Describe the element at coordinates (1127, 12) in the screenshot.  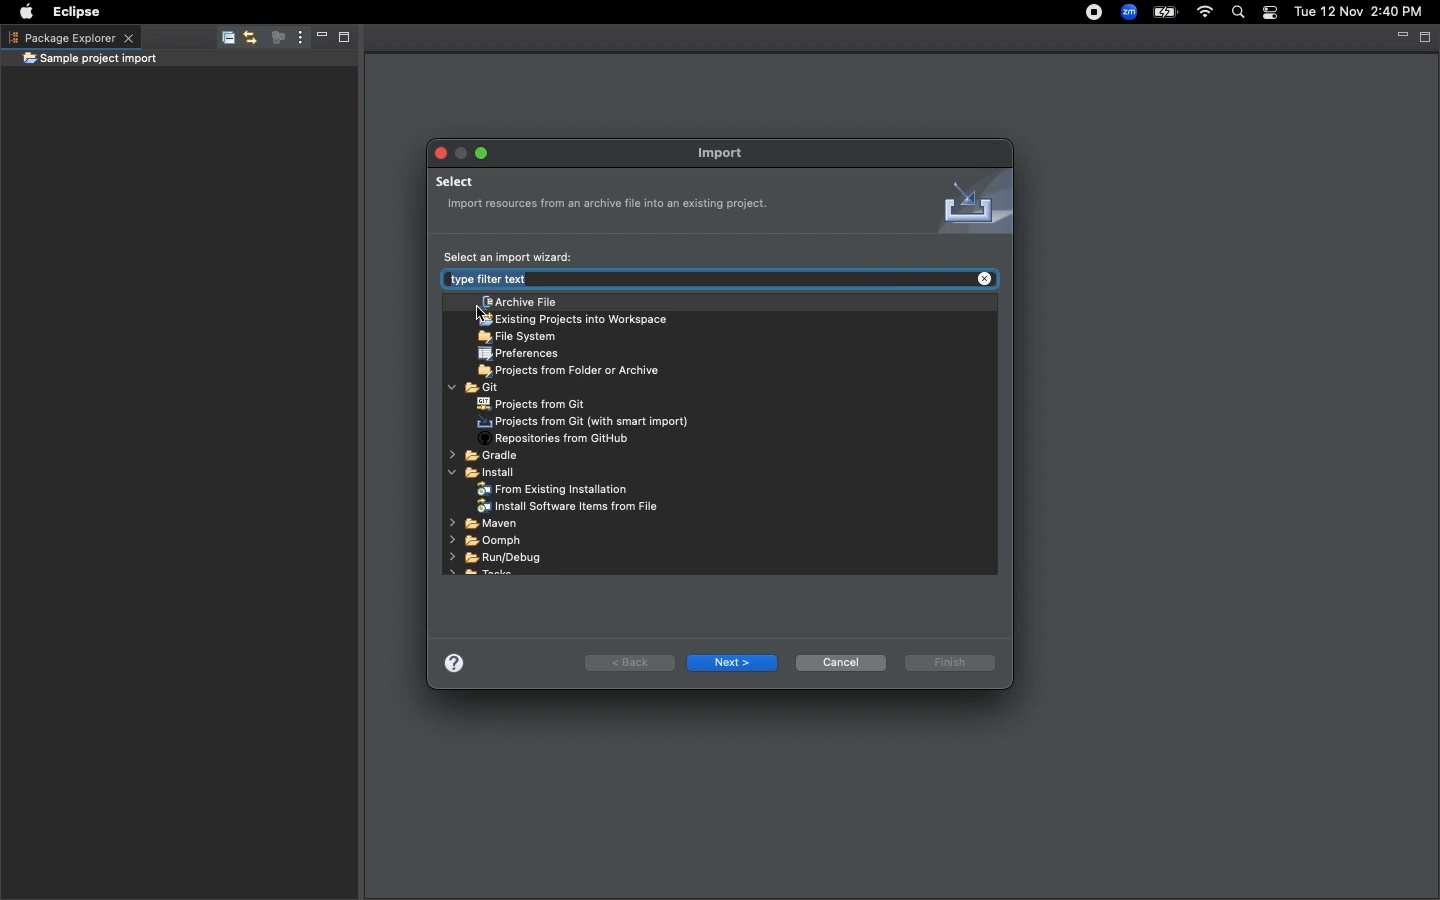
I see `Zoom` at that location.